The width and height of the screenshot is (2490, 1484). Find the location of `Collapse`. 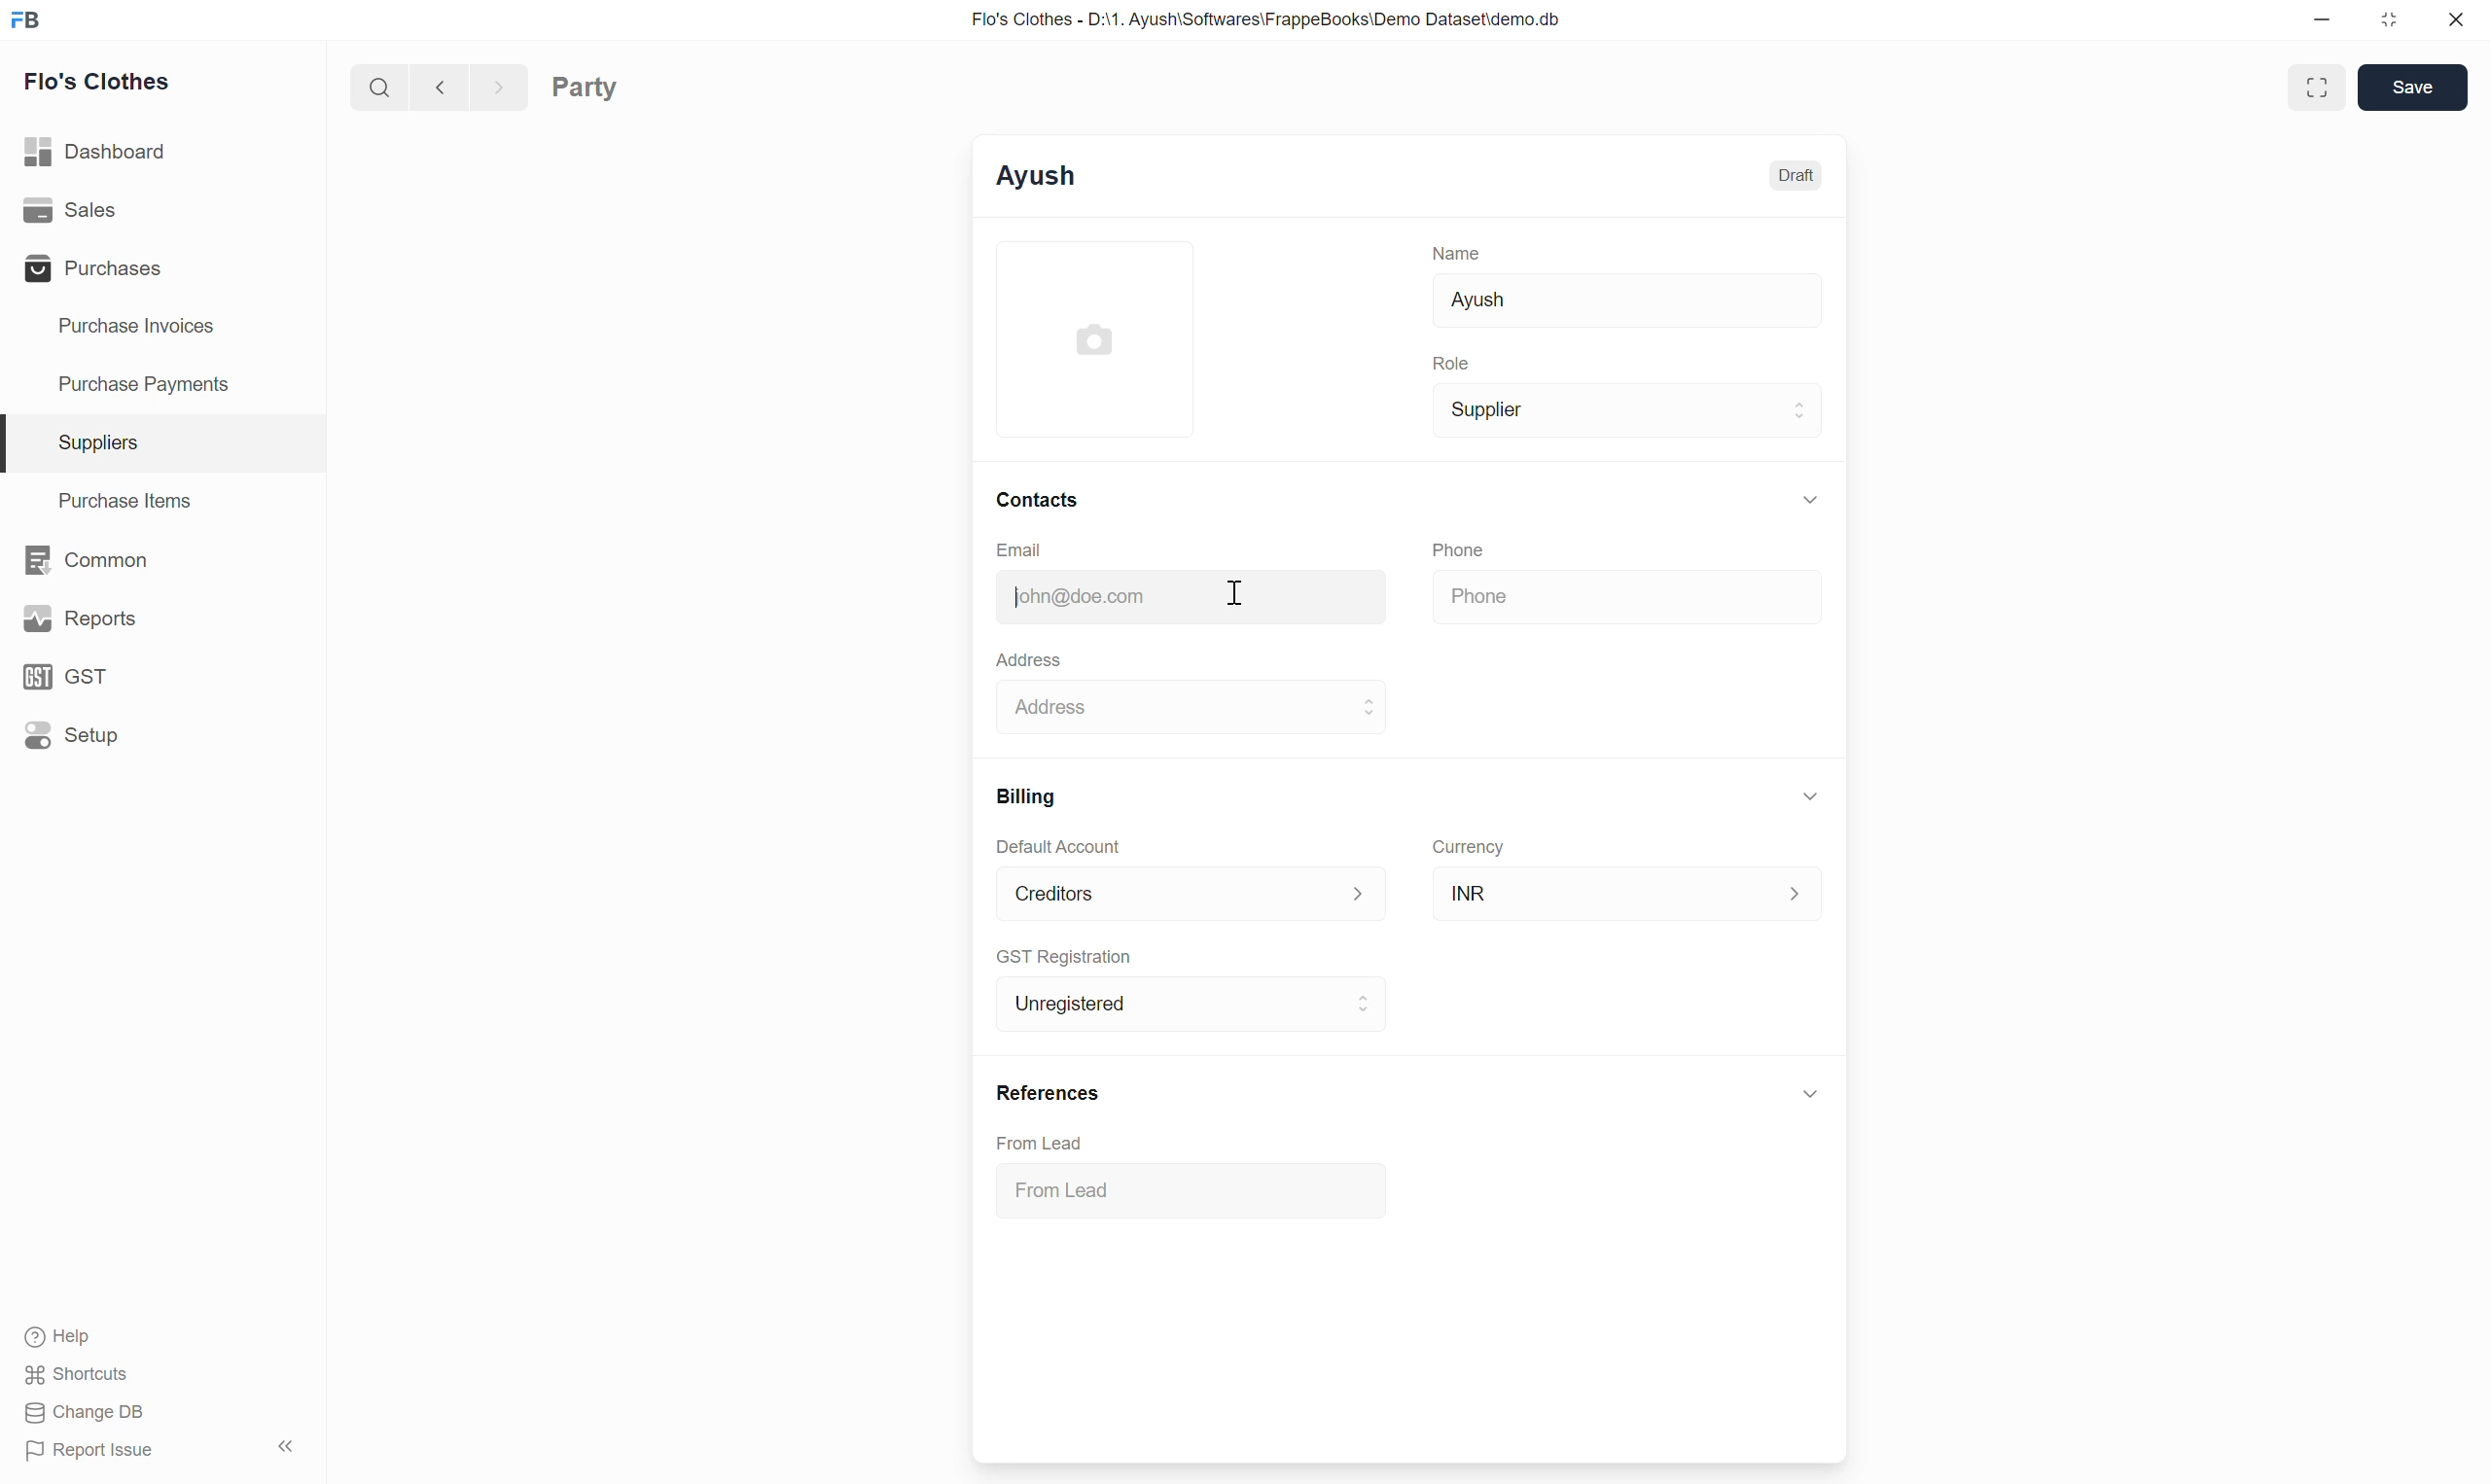

Collapse is located at coordinates (1810, 796).